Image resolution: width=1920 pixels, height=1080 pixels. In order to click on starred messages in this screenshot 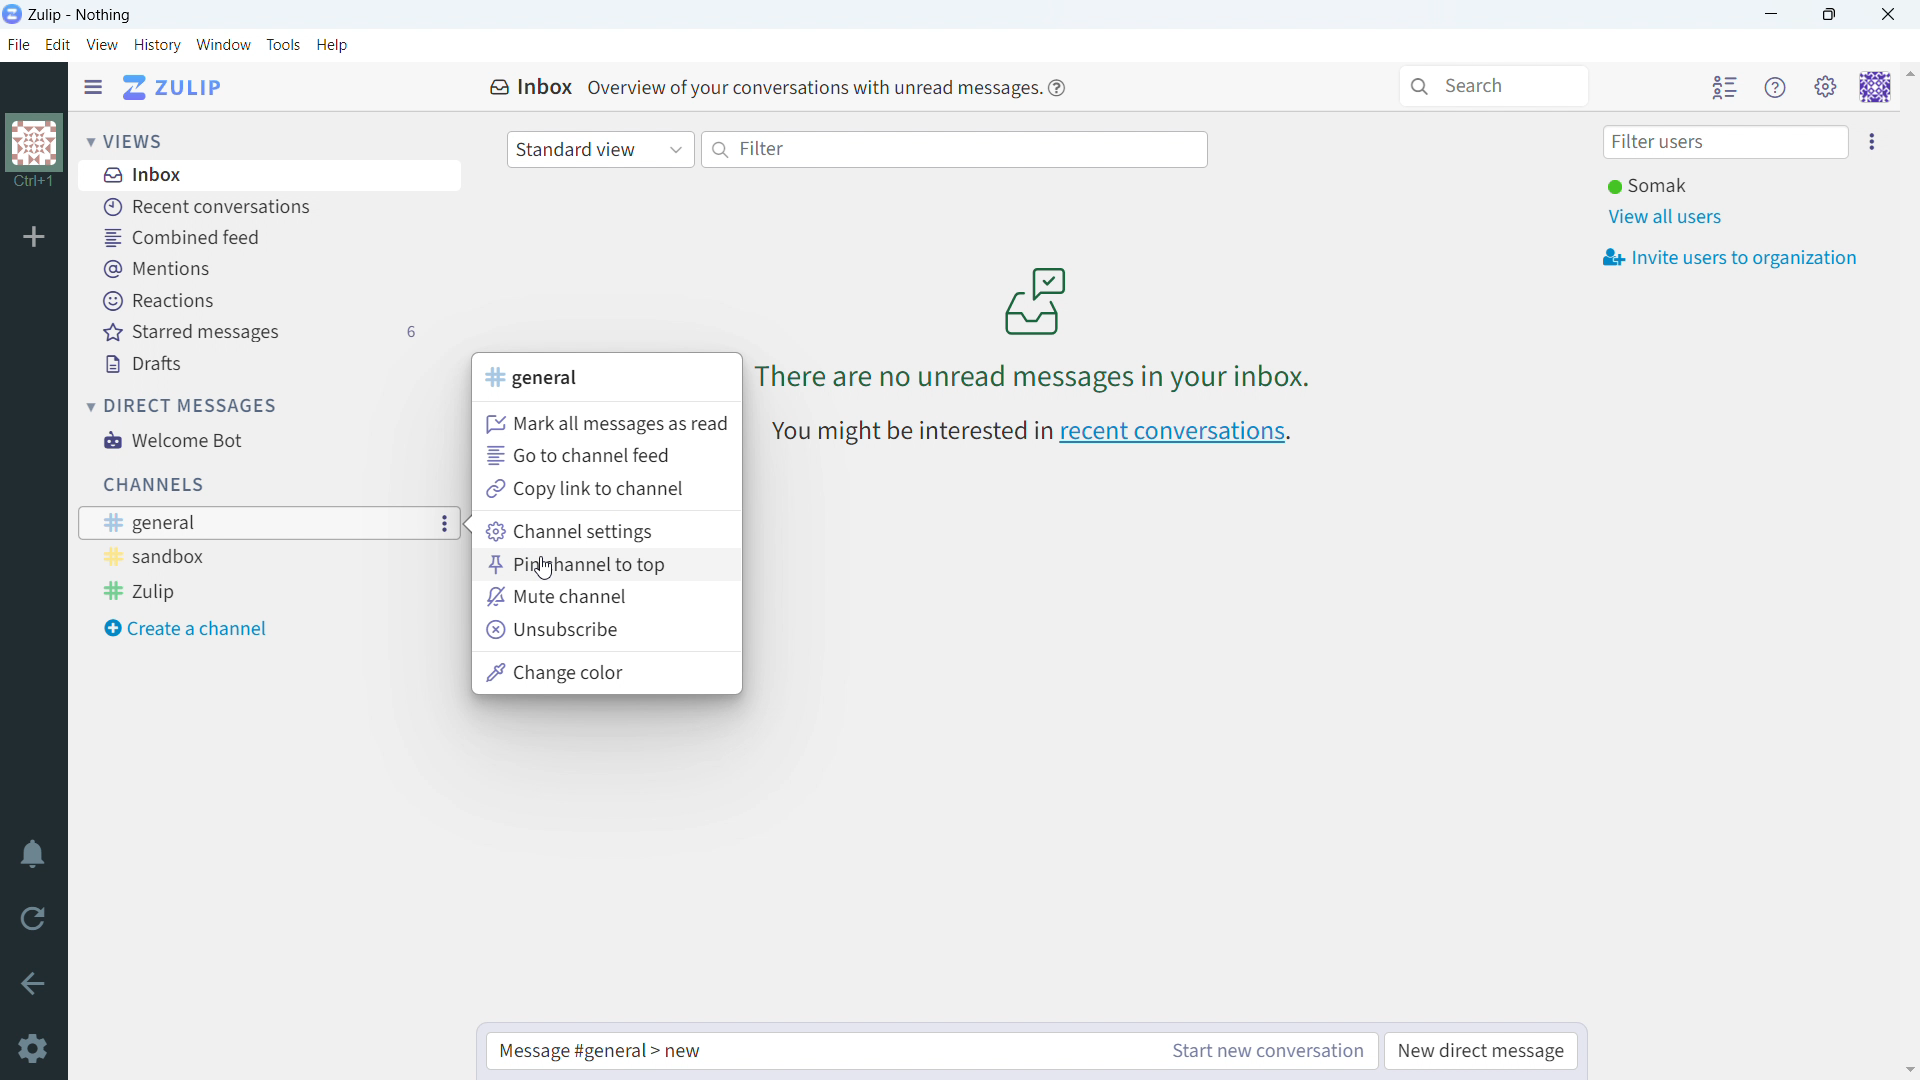, I will do `click(258, 333)`.